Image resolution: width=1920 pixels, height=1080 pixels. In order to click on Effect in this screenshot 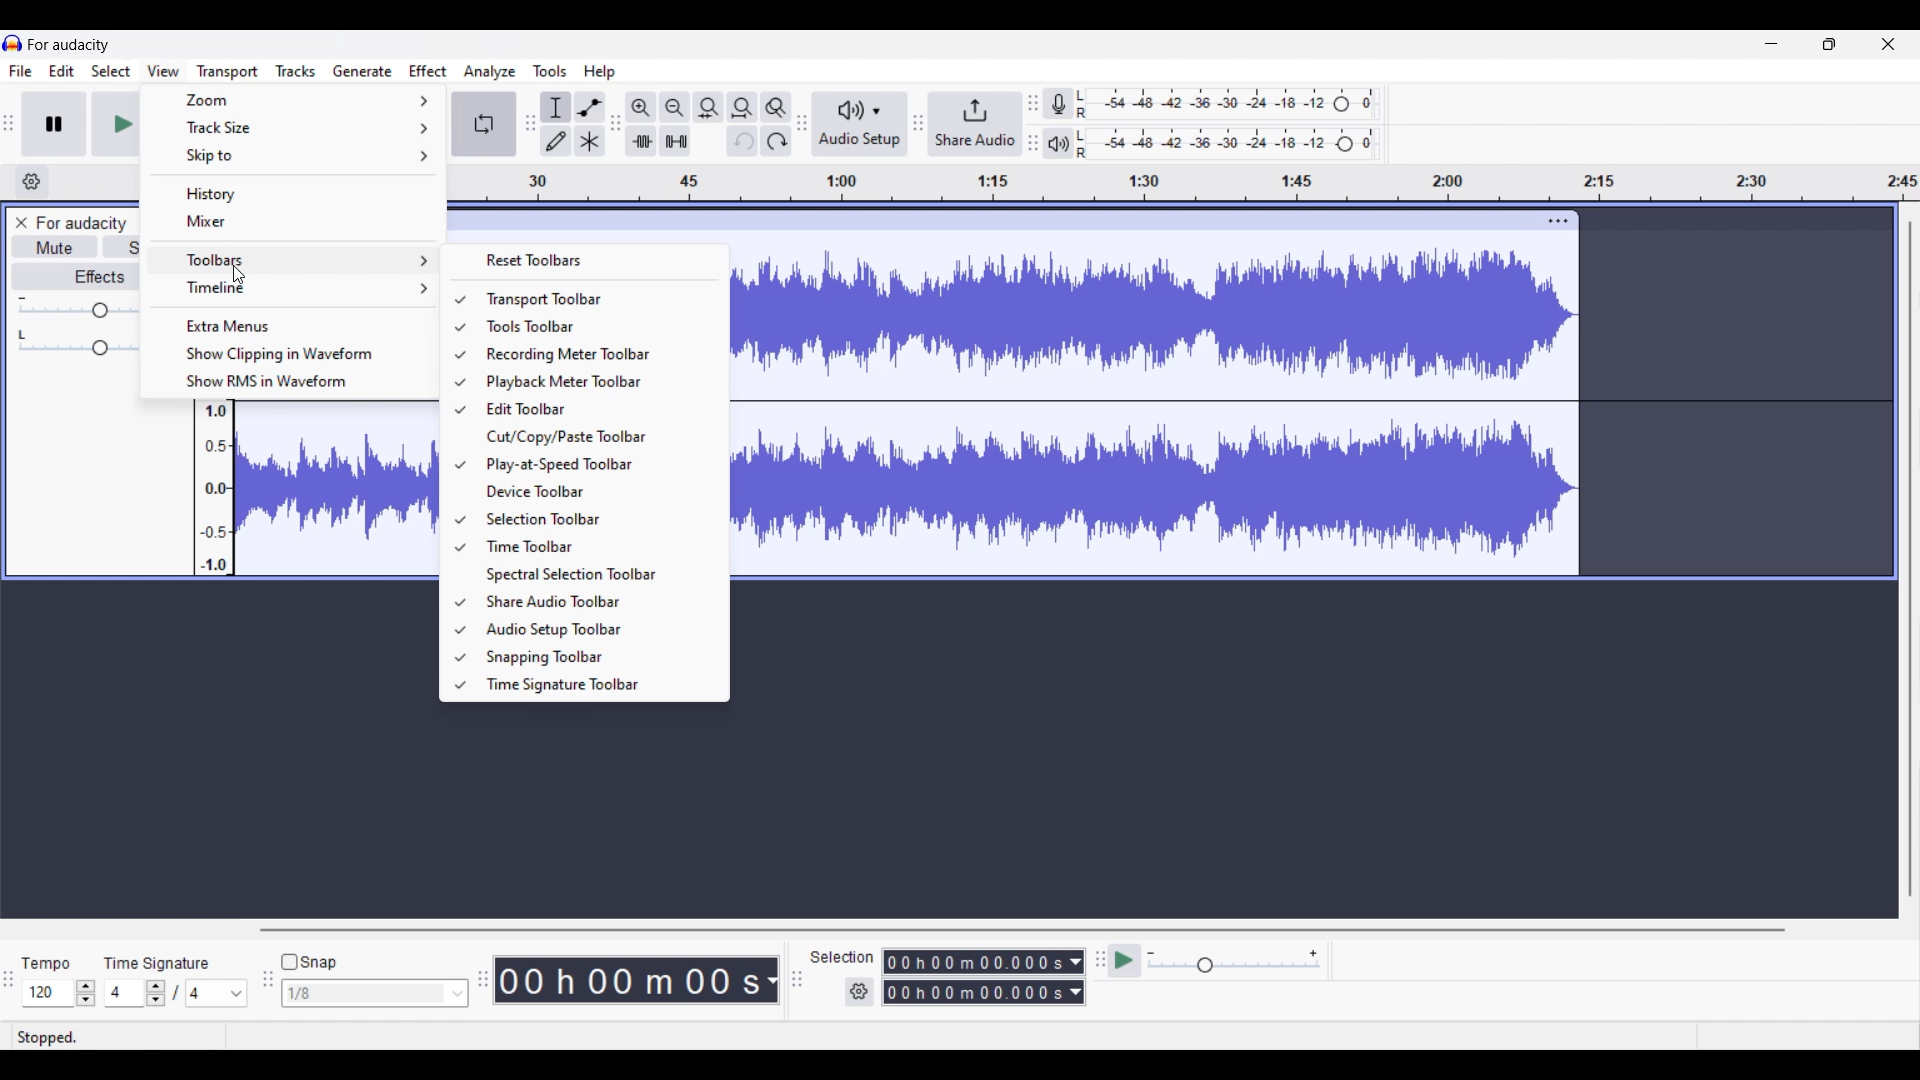, I will do `click(428, 72)`.